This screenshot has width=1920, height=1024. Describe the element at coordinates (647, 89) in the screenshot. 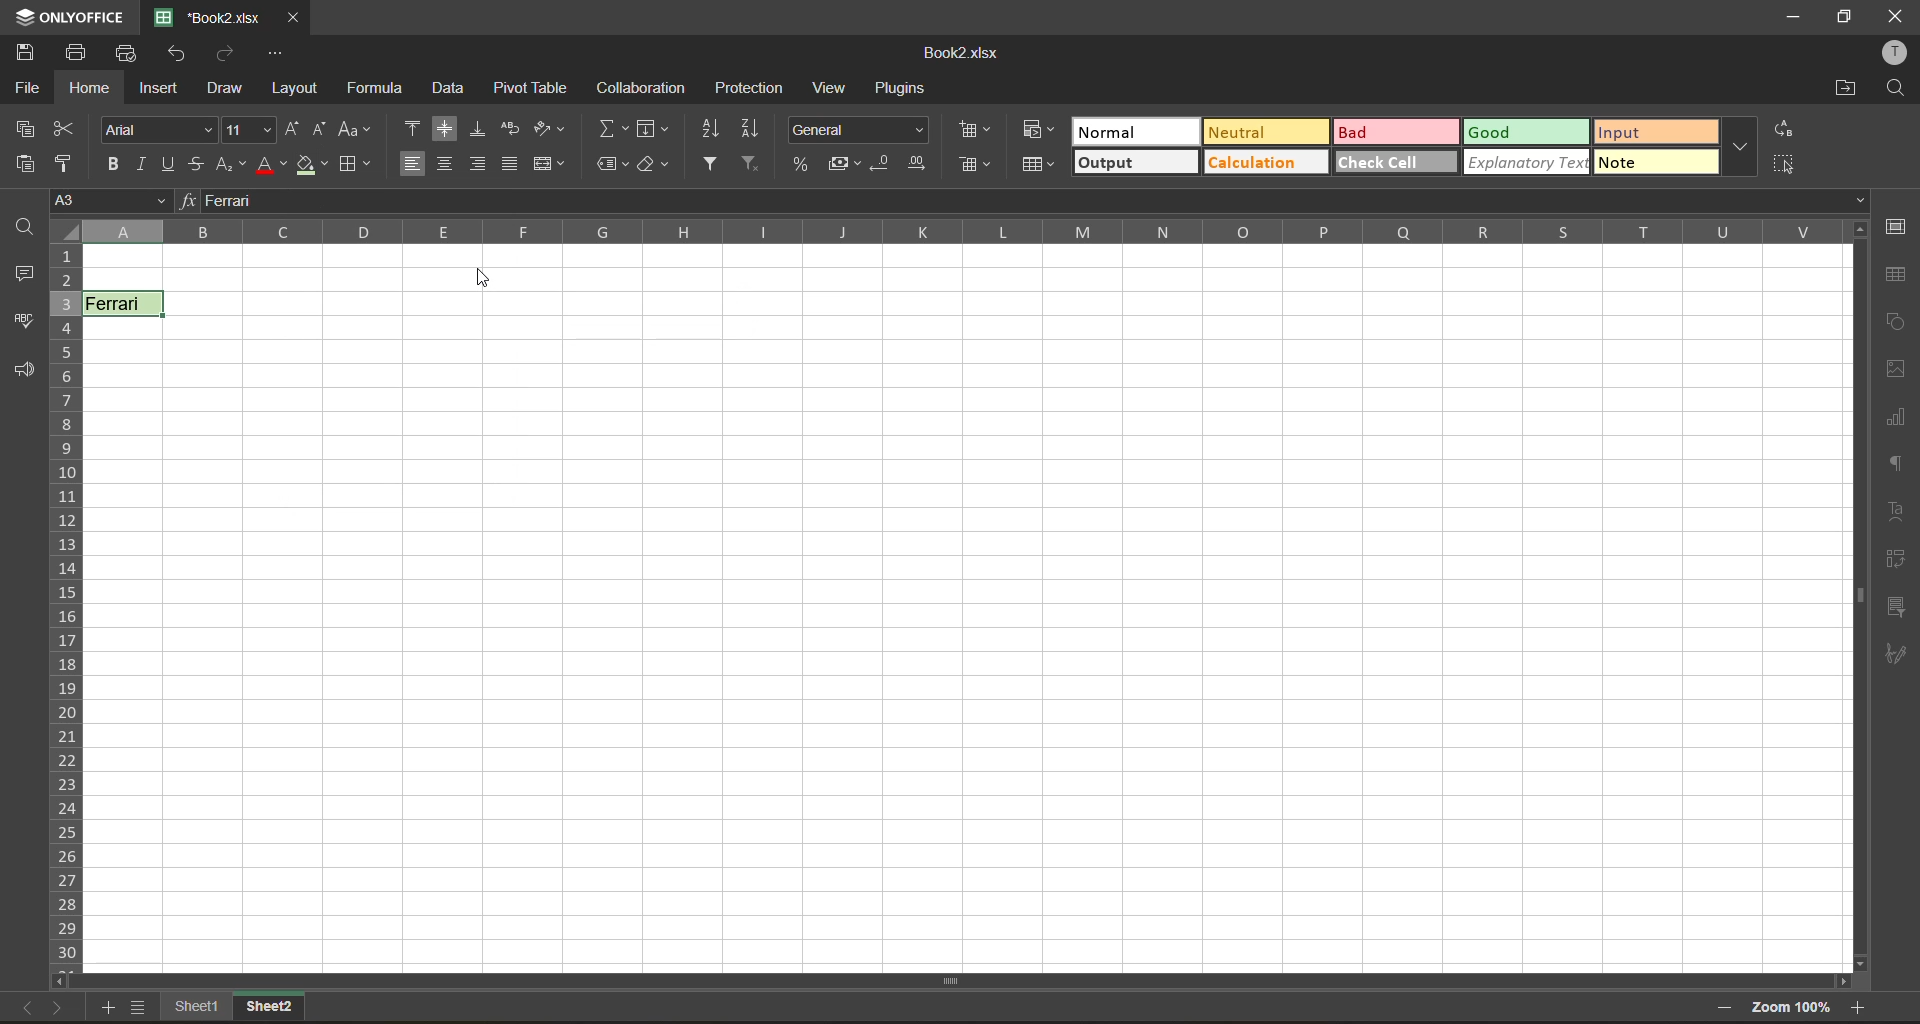

I see `collaboration` at that location.